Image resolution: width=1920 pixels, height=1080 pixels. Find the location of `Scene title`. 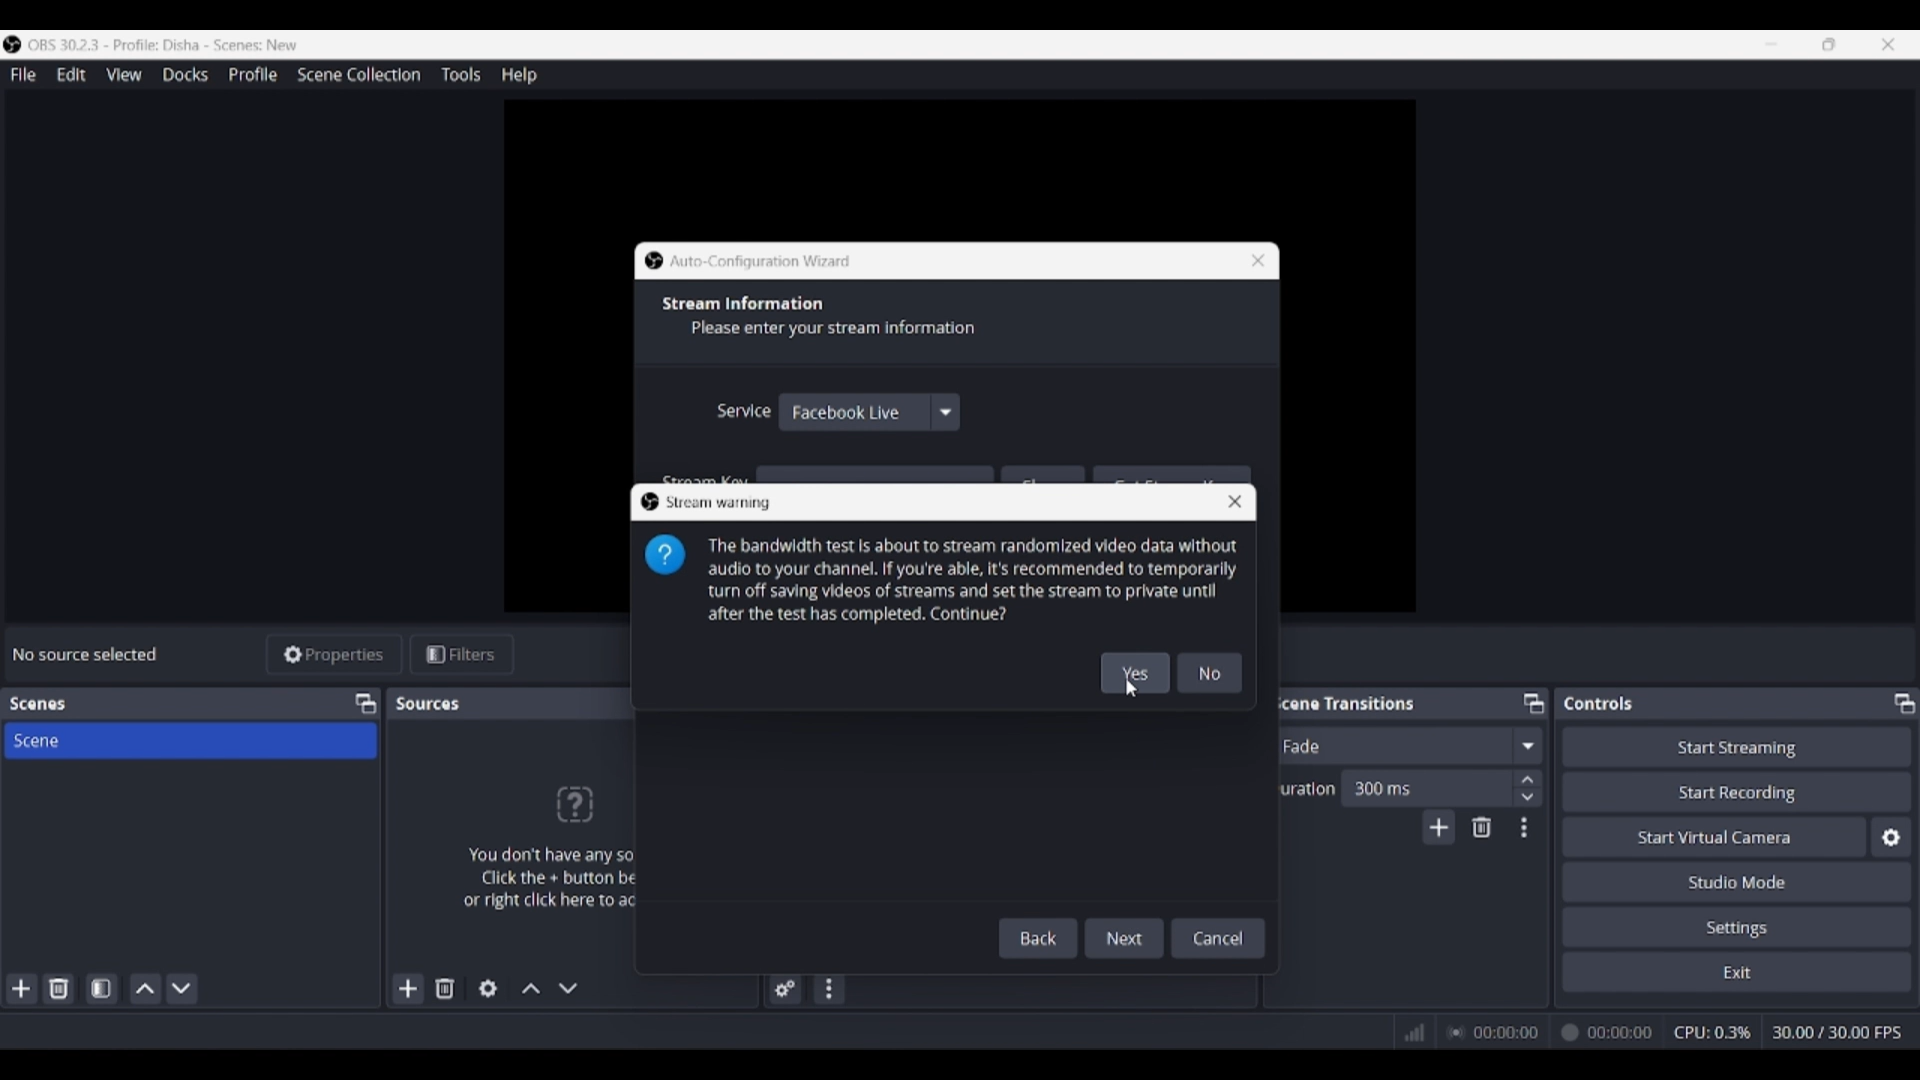

Scene title is located at coordinates (190, 740).